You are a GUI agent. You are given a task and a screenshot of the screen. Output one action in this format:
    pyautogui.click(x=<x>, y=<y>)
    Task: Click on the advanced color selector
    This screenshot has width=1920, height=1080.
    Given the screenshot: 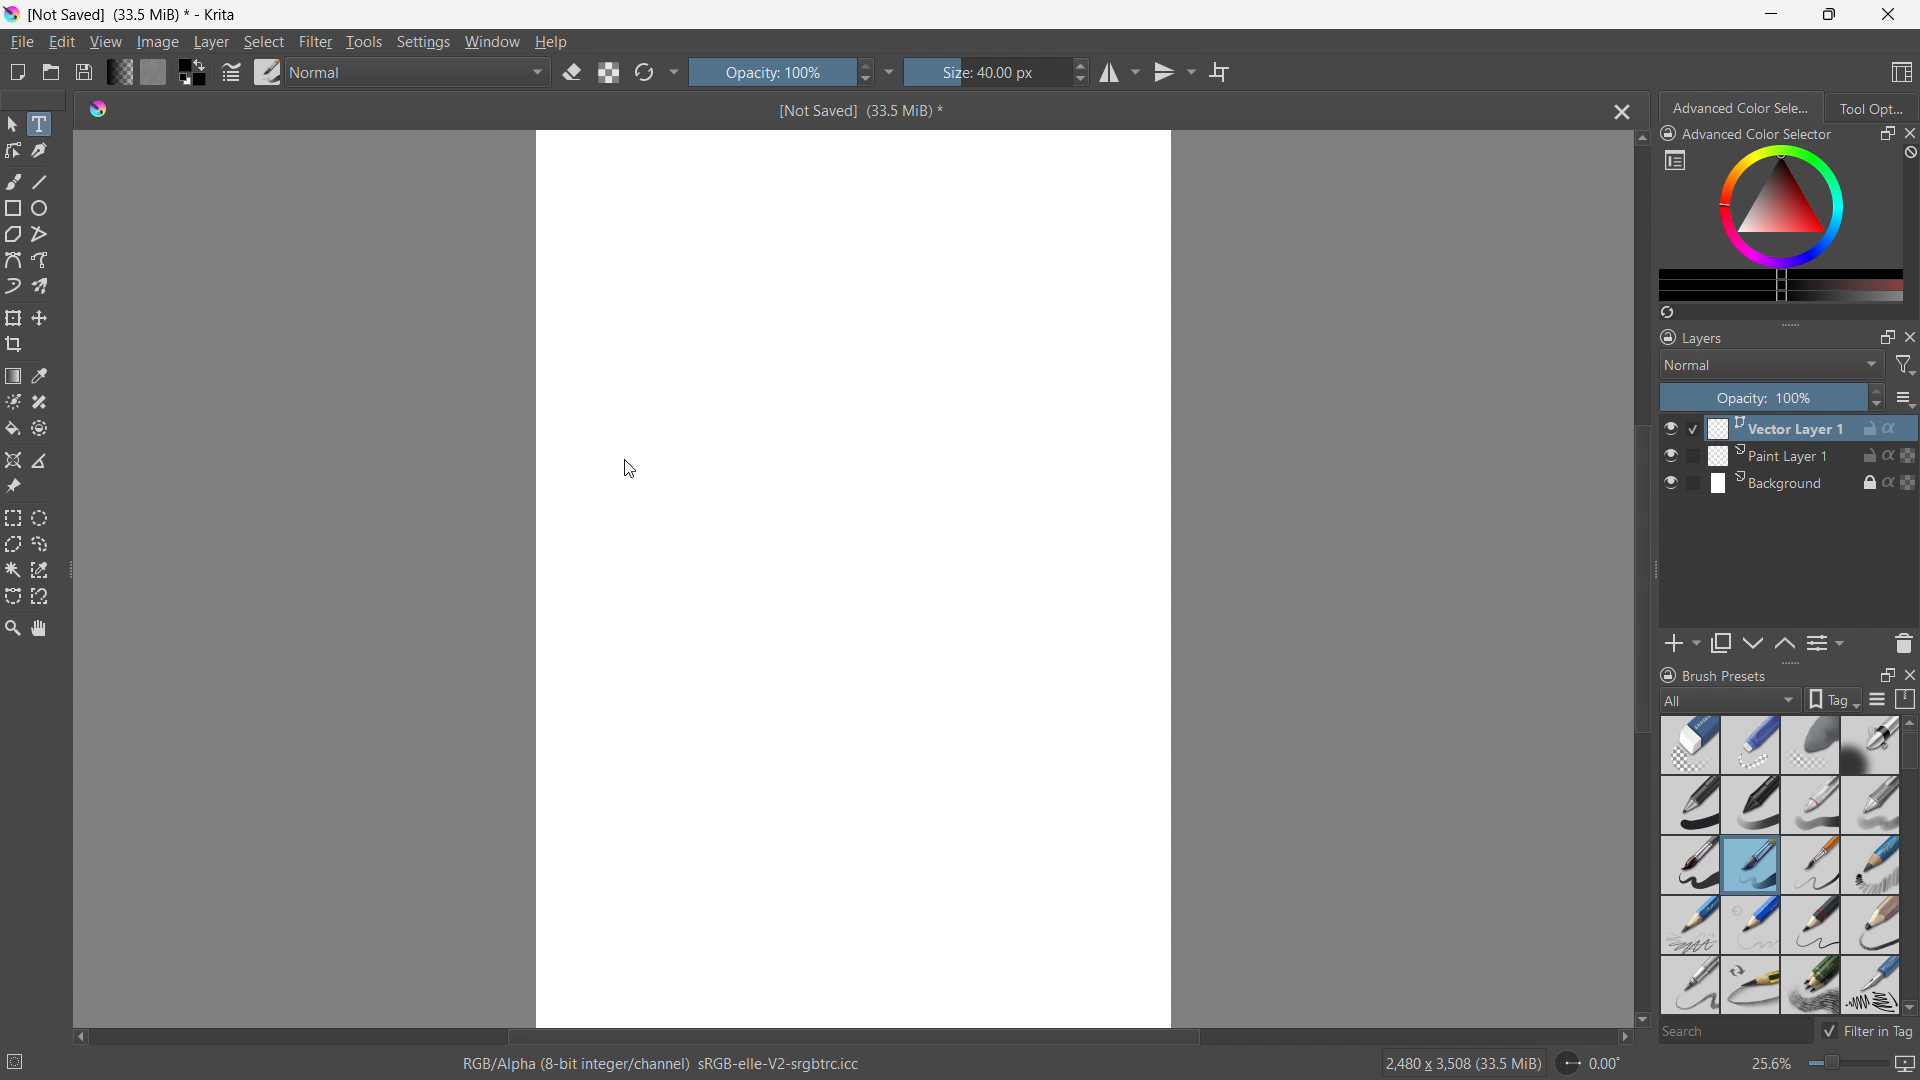 What is the action you would take?
    pyautogui.click(x=1747, y=133)
    